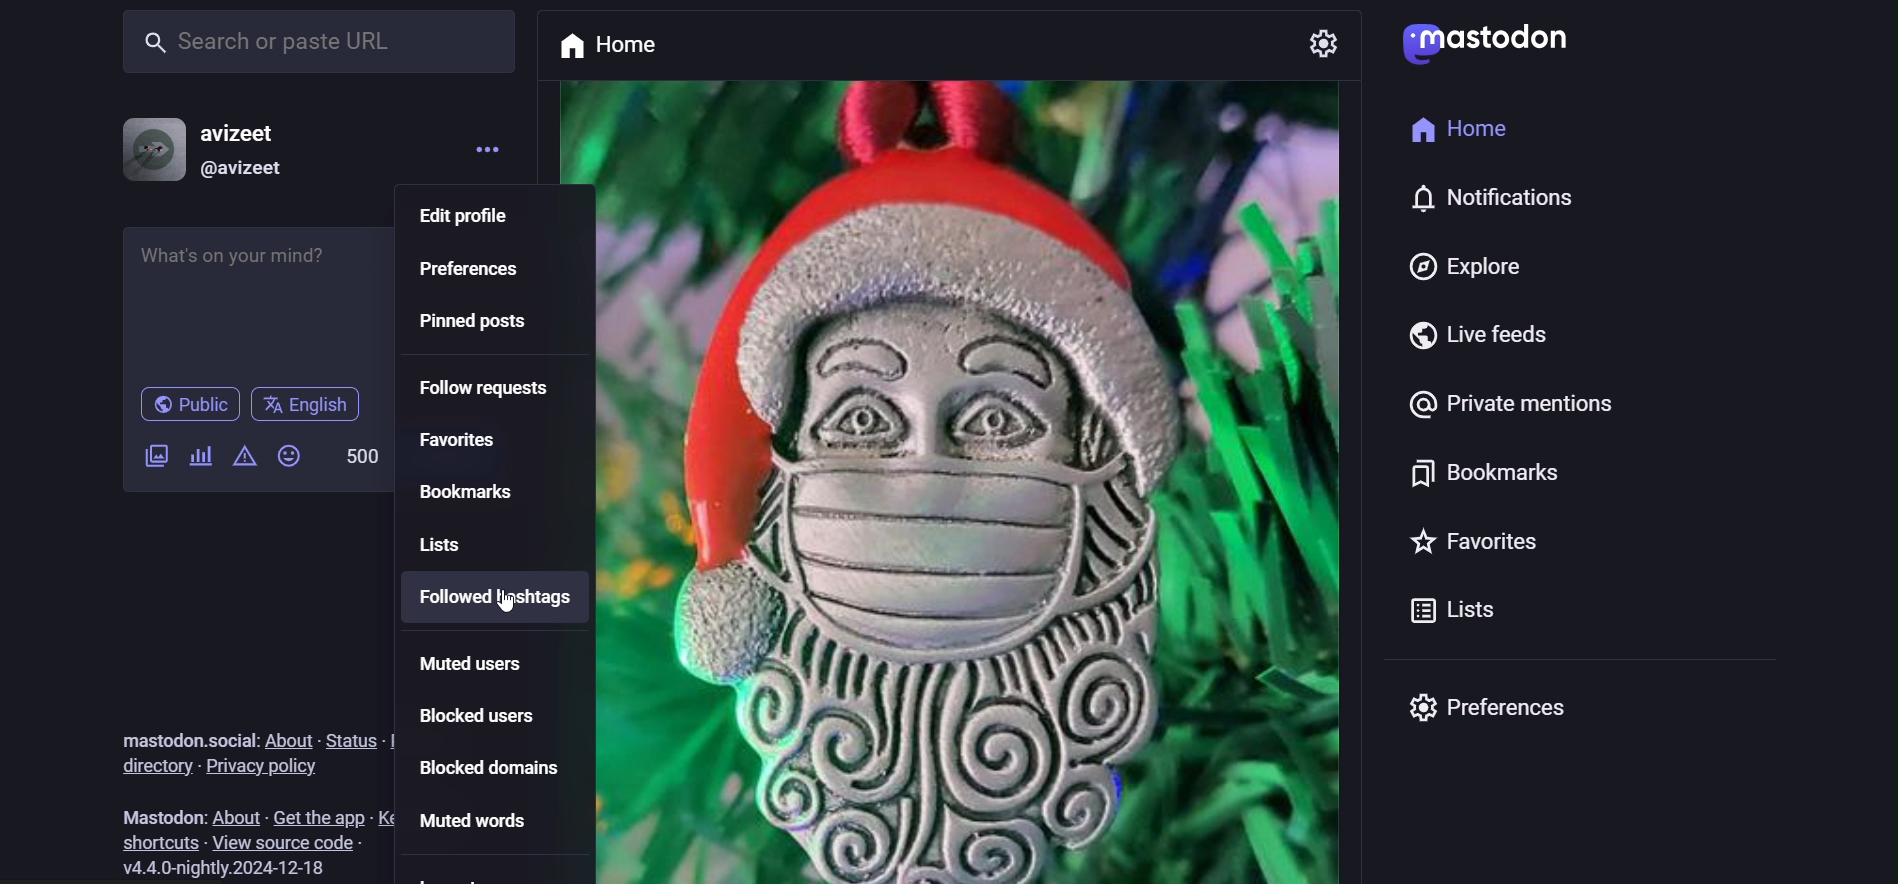 The width and height of the screenshot is (1898, 884). I want to click on edit profile, so click(467, 218).